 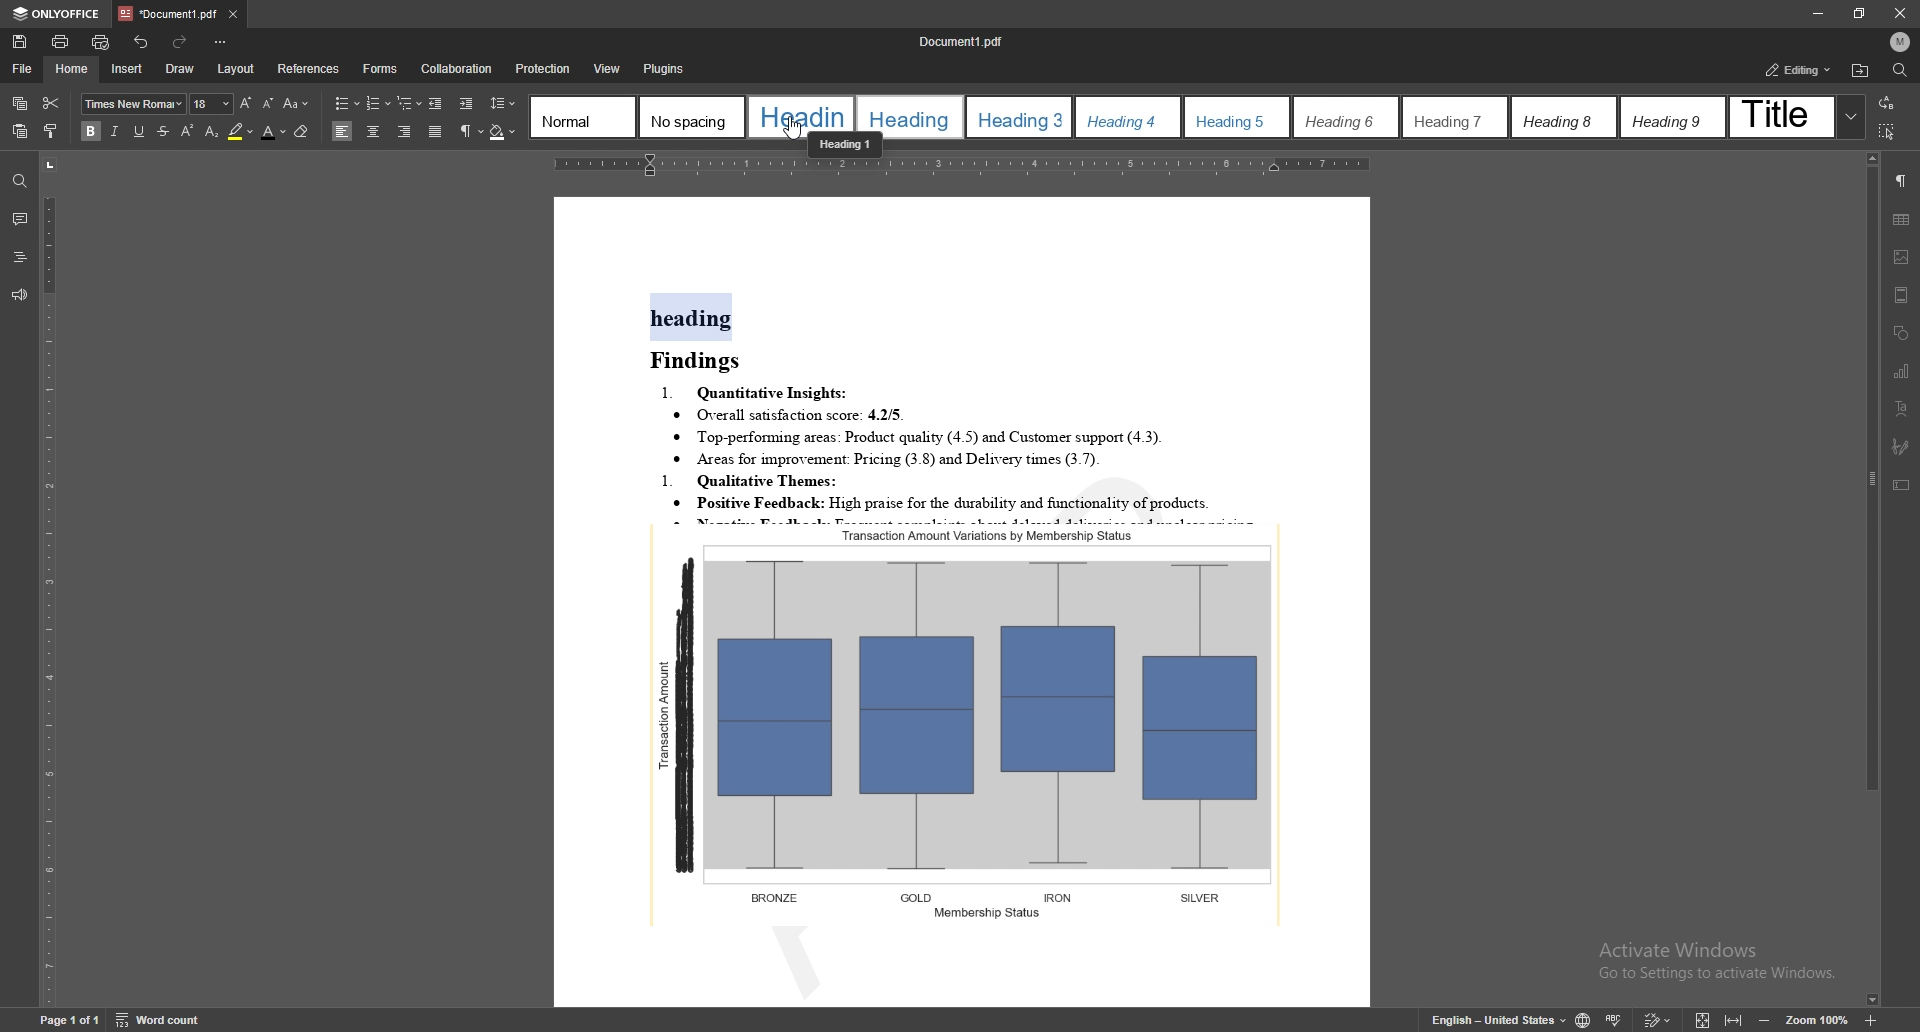 What do you see at coordinates (52, 1023) in the screenshot?
I see `Page 1 of 1` at bounding box center [52, 1023].